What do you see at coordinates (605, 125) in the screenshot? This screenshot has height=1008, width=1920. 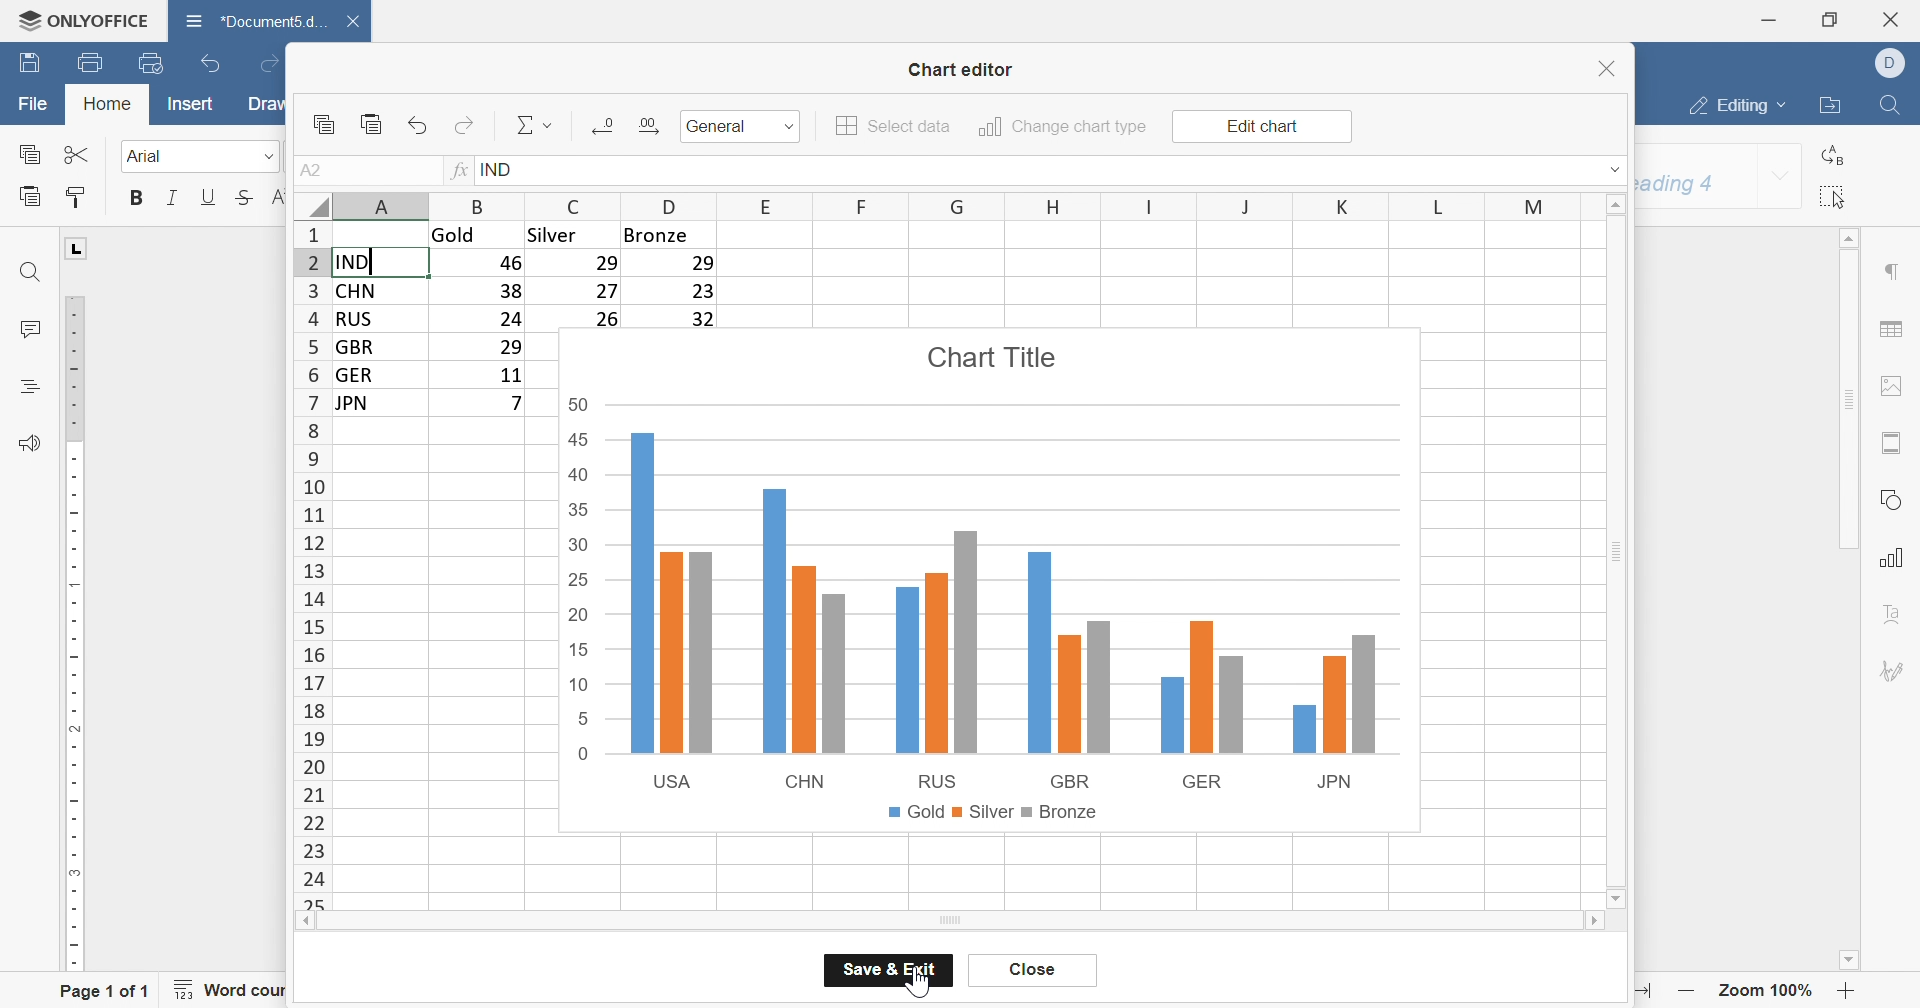 I see `decrease decimal places` at bounding box center [605, 125].